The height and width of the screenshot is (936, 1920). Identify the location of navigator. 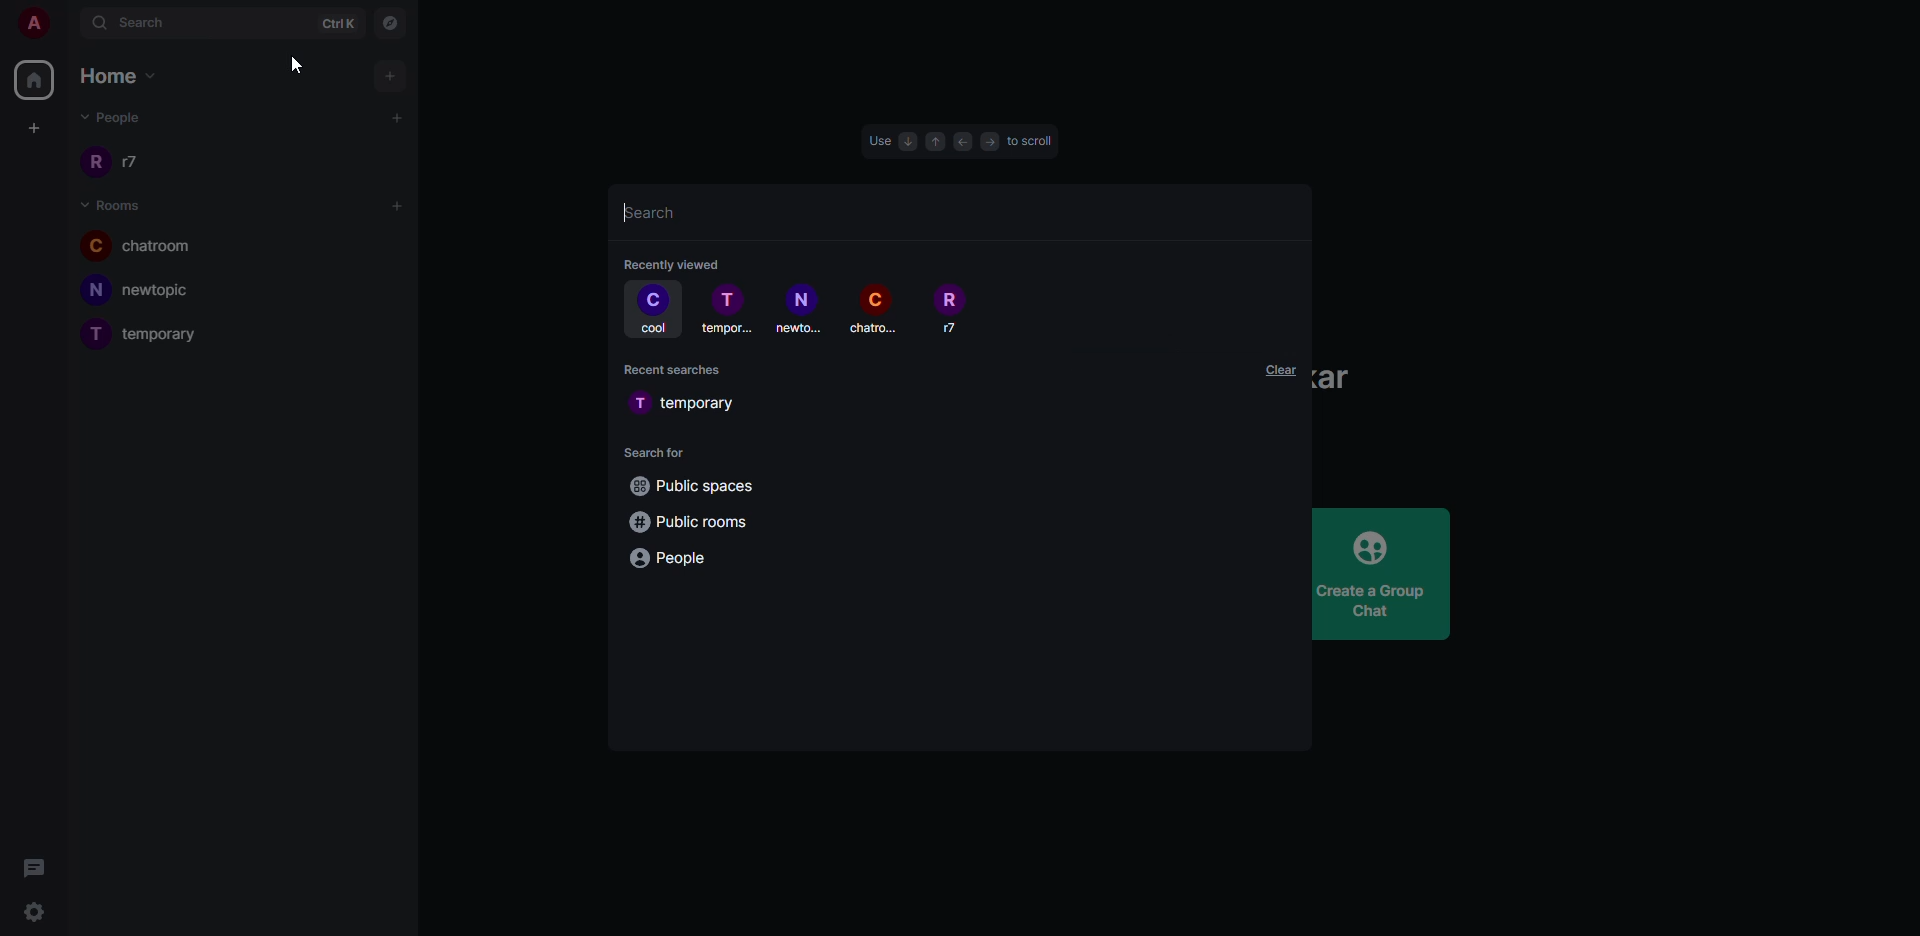
(393, 25).